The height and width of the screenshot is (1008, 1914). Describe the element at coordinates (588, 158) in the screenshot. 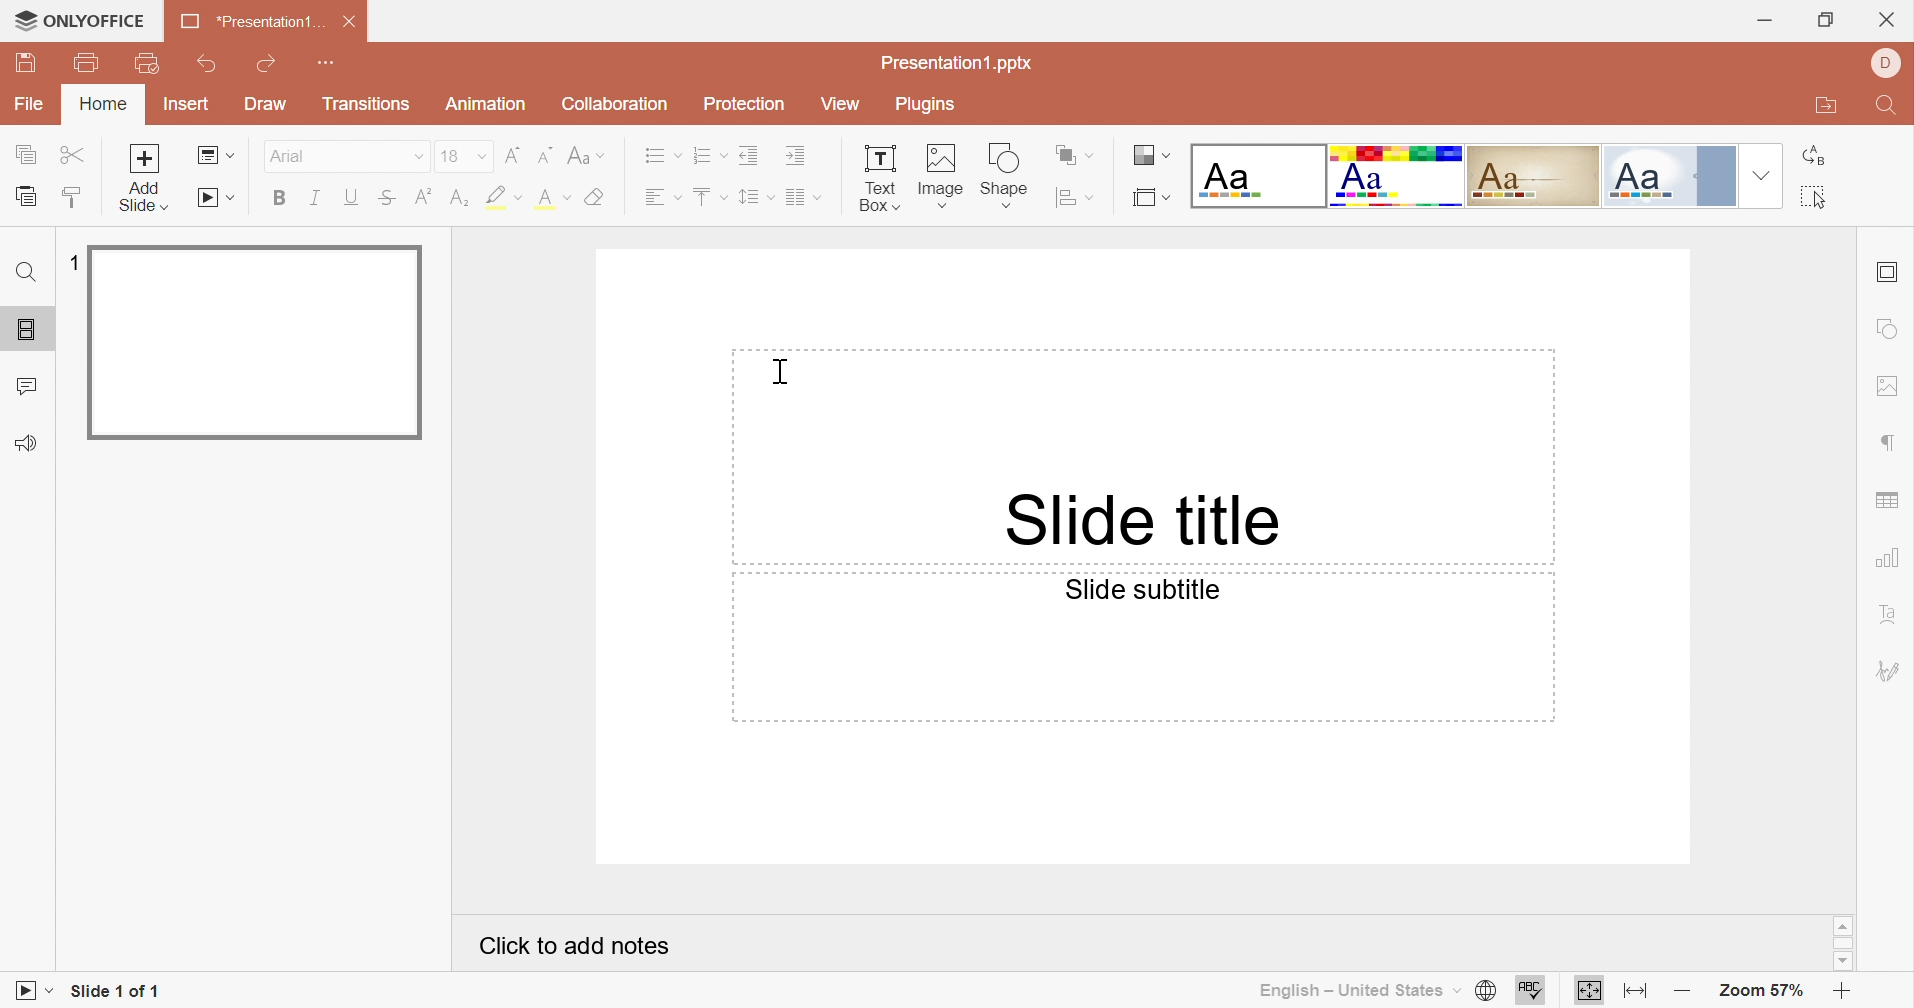

I see `Change case` at that location.